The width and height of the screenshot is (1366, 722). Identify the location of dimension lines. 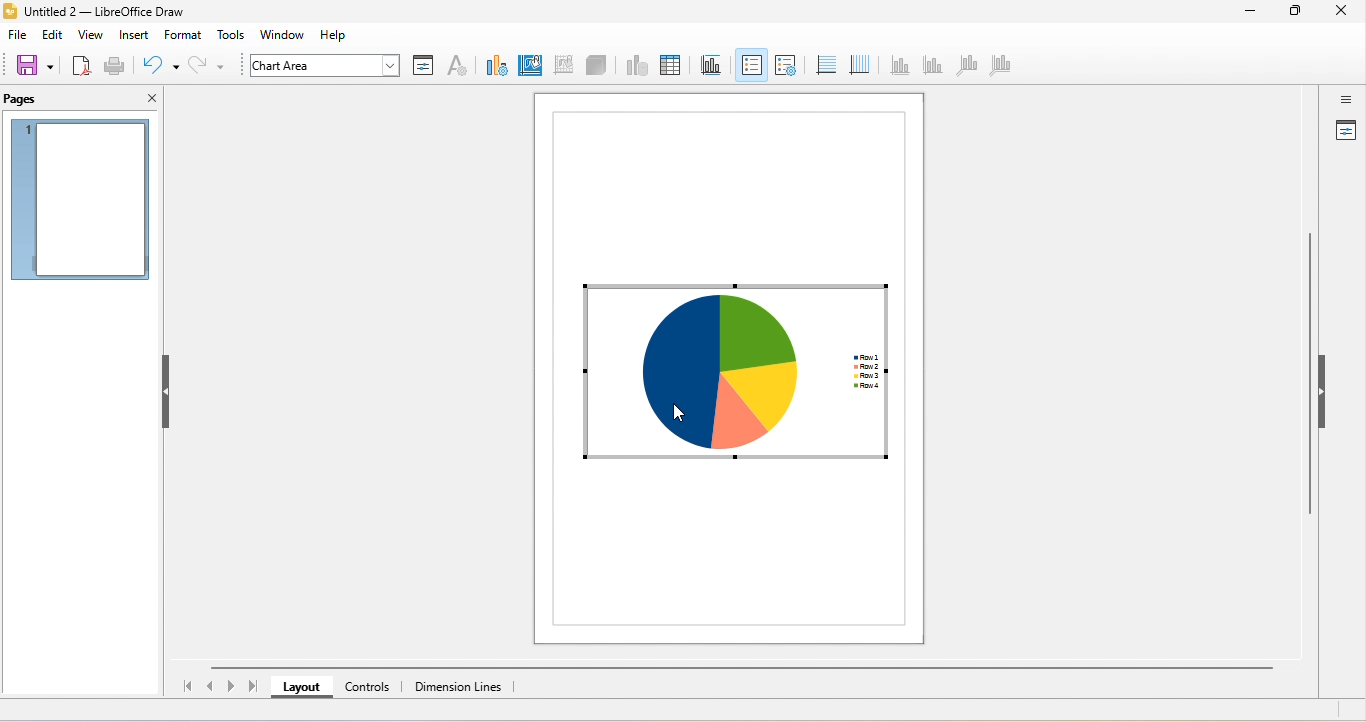
(462, 687).